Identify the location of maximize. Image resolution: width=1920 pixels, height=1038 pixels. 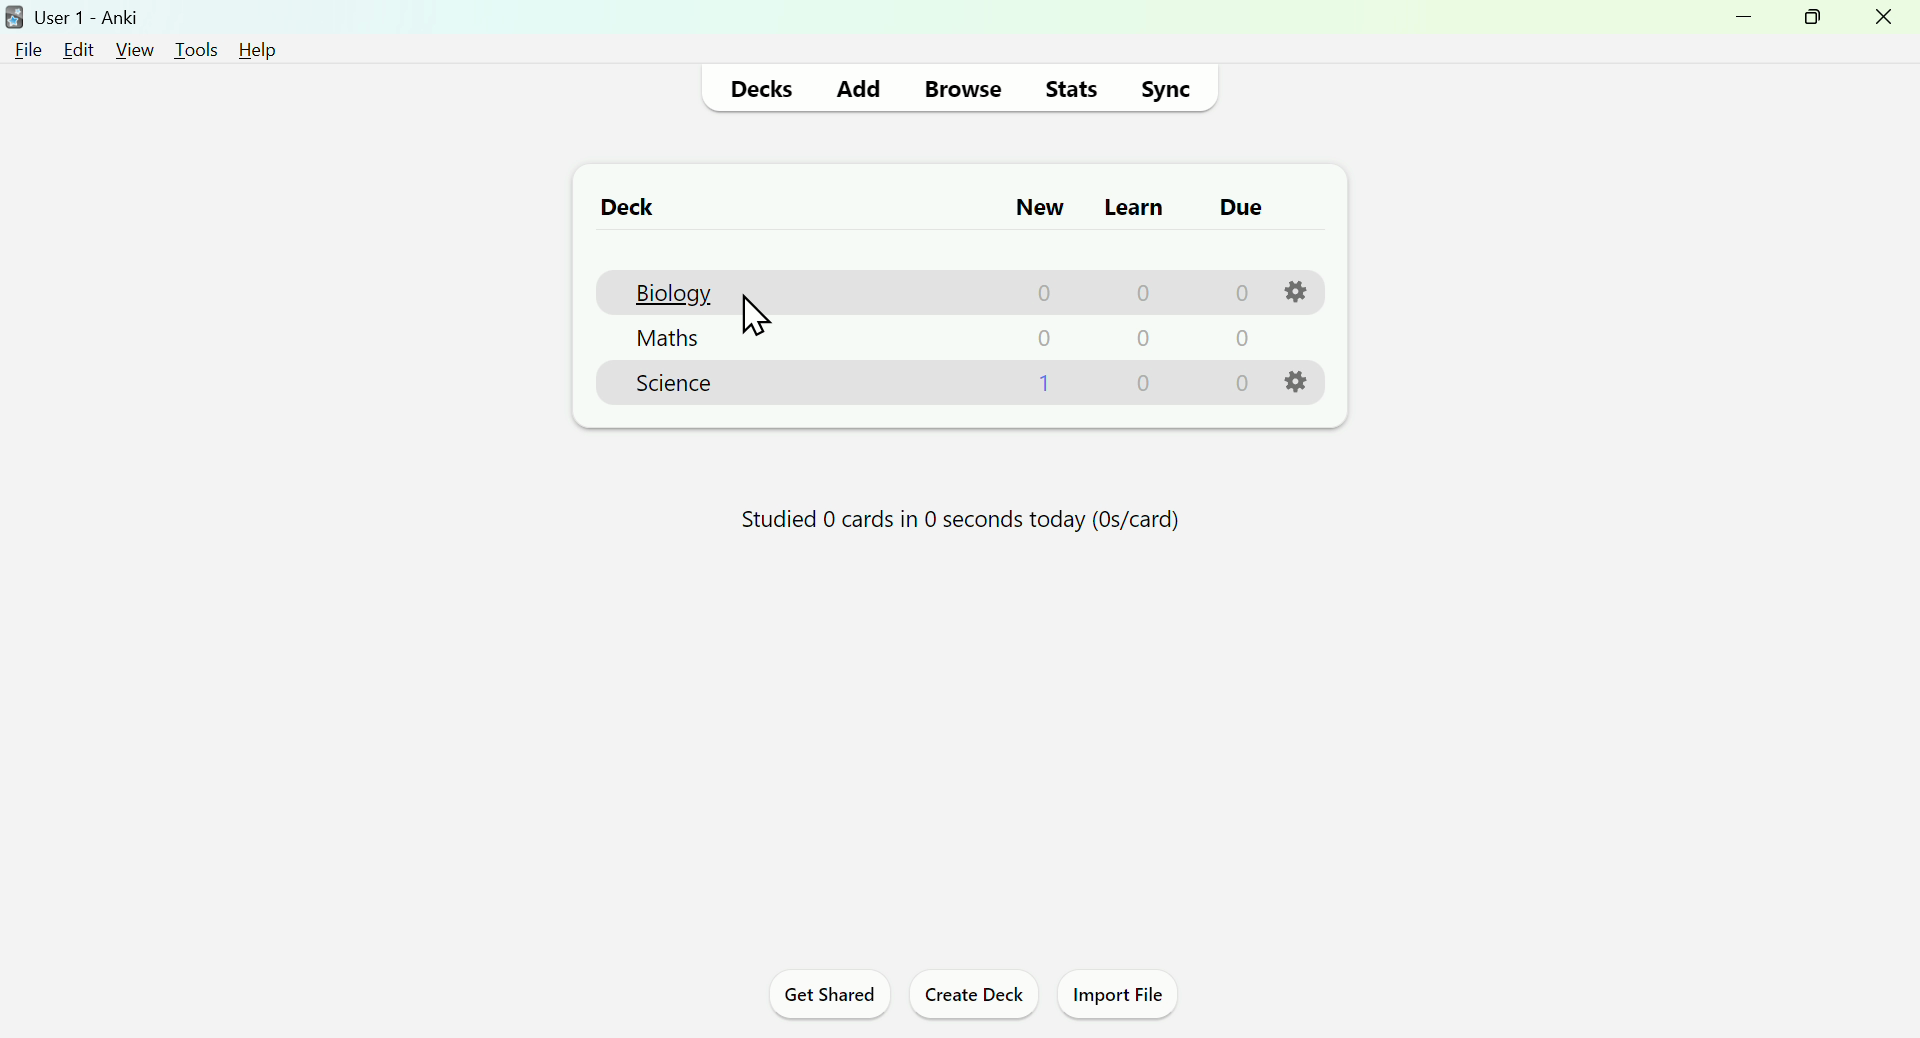
(1810, 18).